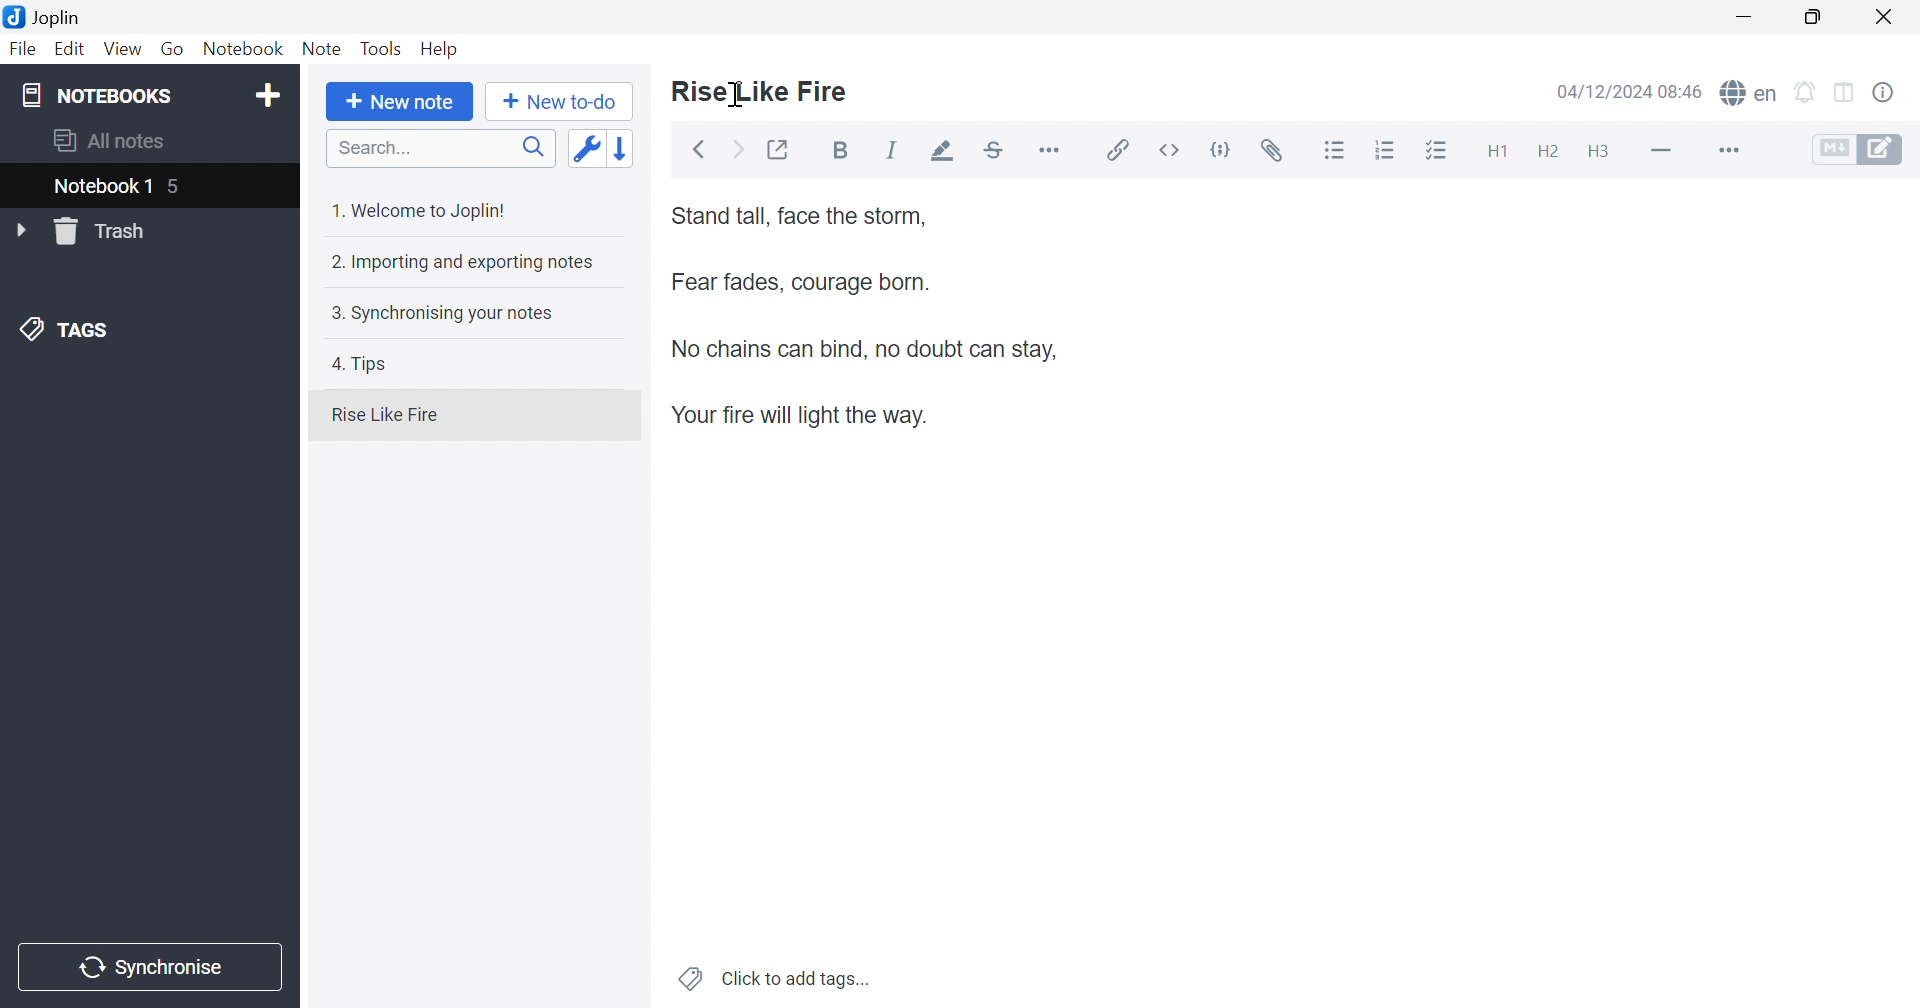  Describe the element at coordinates (1805, 91) in the screenshot. I see `Set alarm` at that location.